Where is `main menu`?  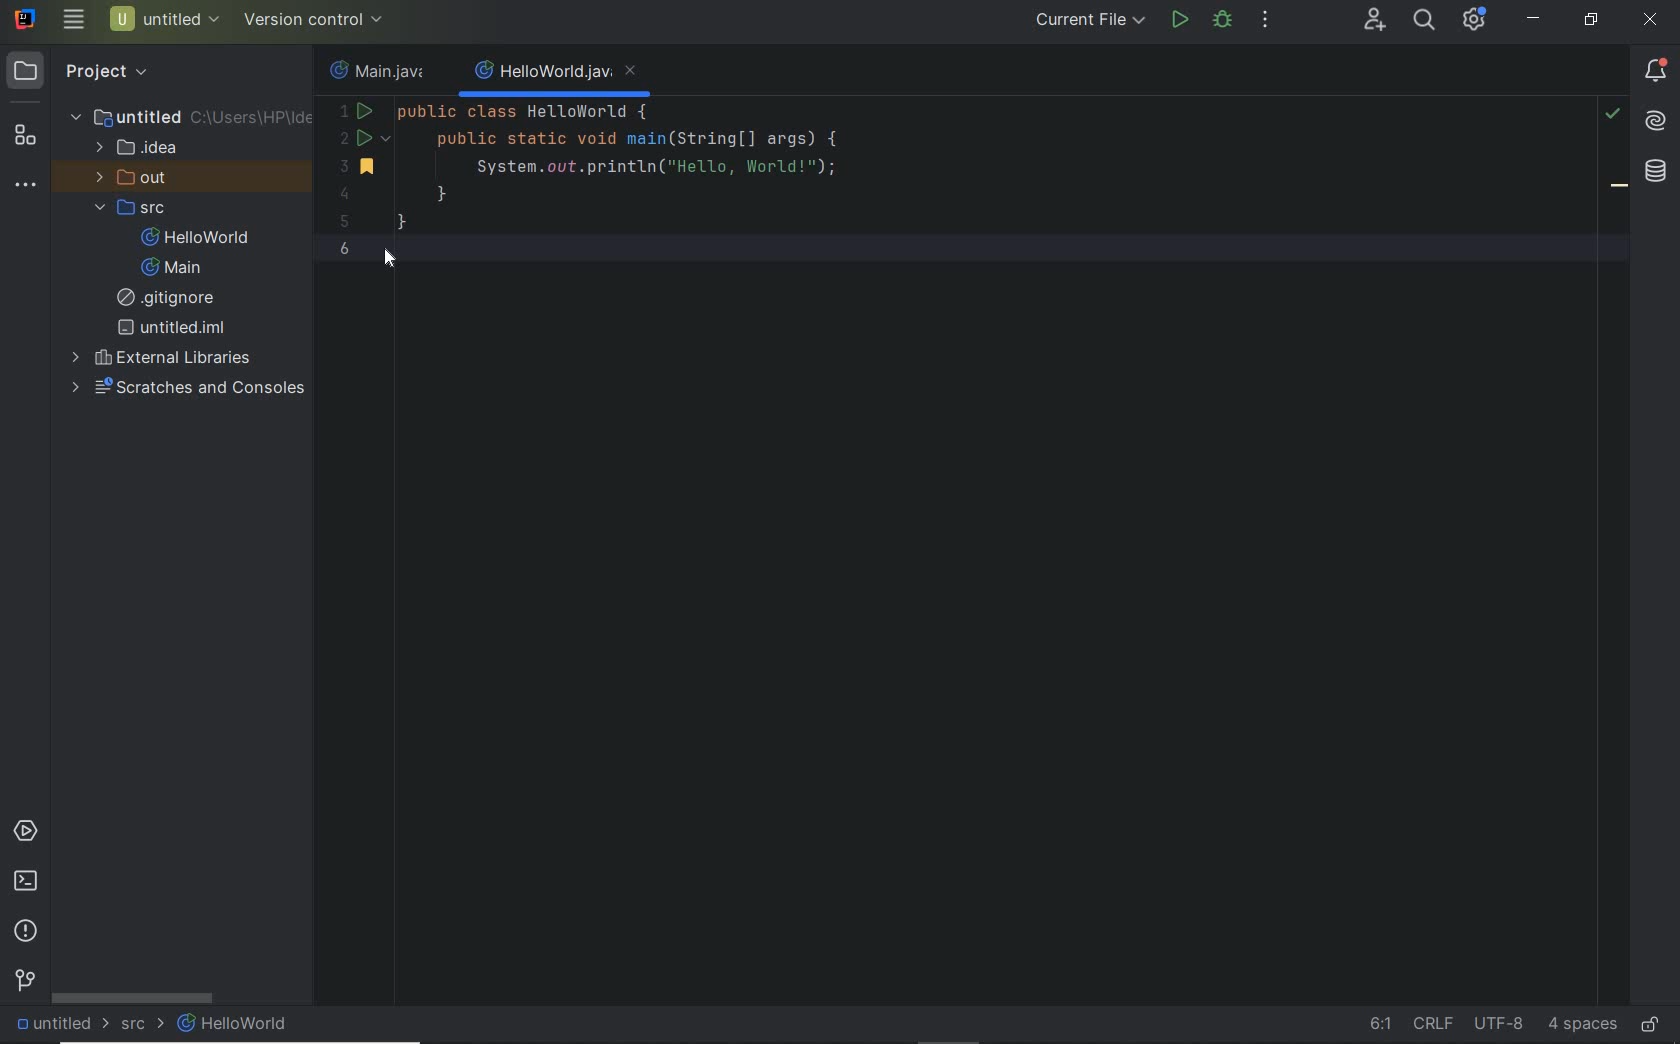
main menu is located at coordinates (74, 19).